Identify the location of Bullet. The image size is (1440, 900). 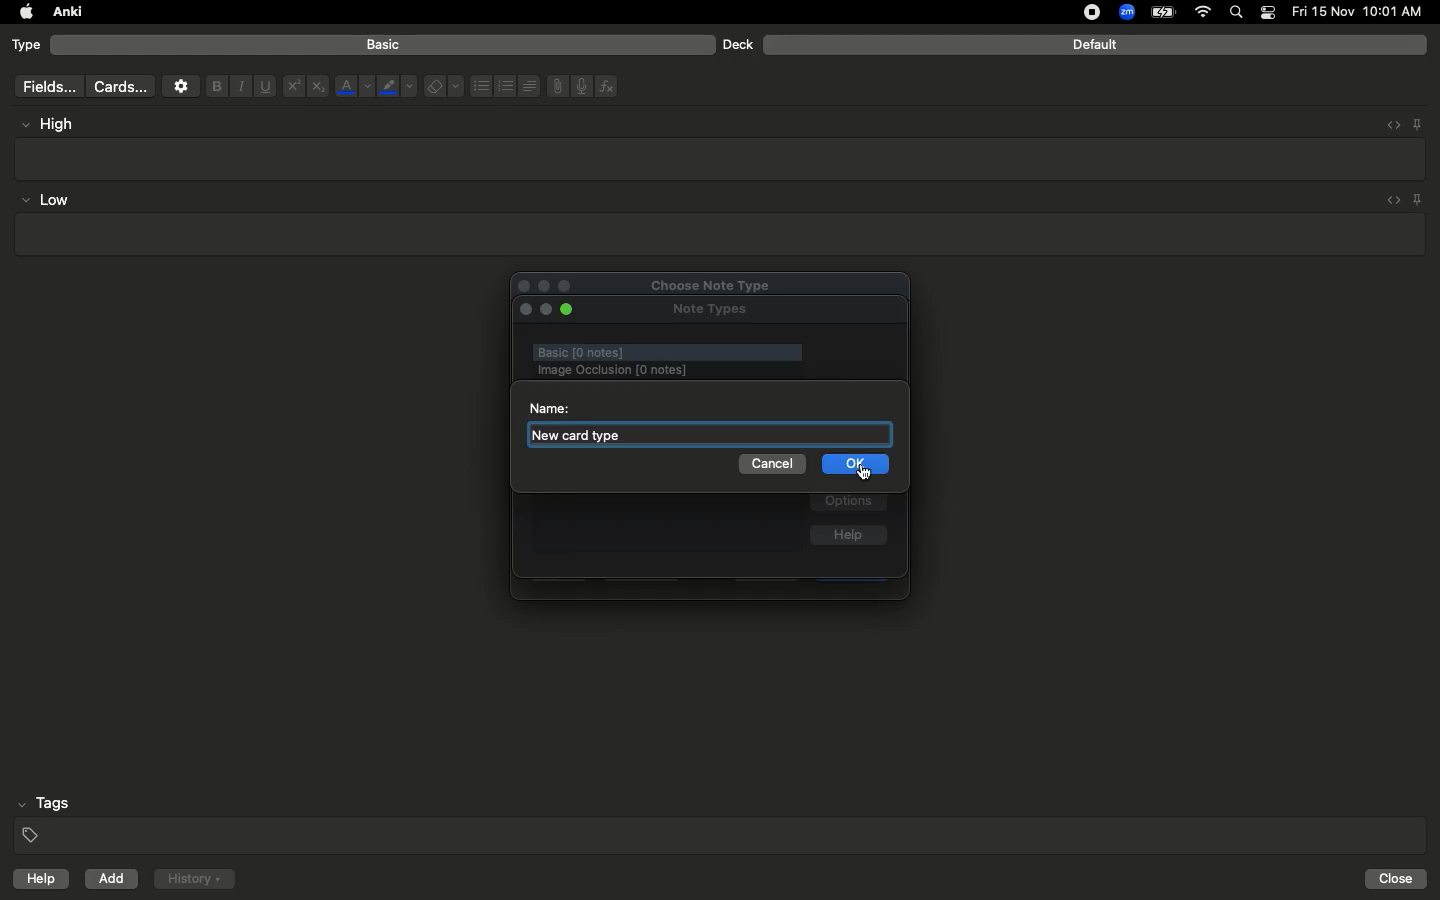
(480, 86).